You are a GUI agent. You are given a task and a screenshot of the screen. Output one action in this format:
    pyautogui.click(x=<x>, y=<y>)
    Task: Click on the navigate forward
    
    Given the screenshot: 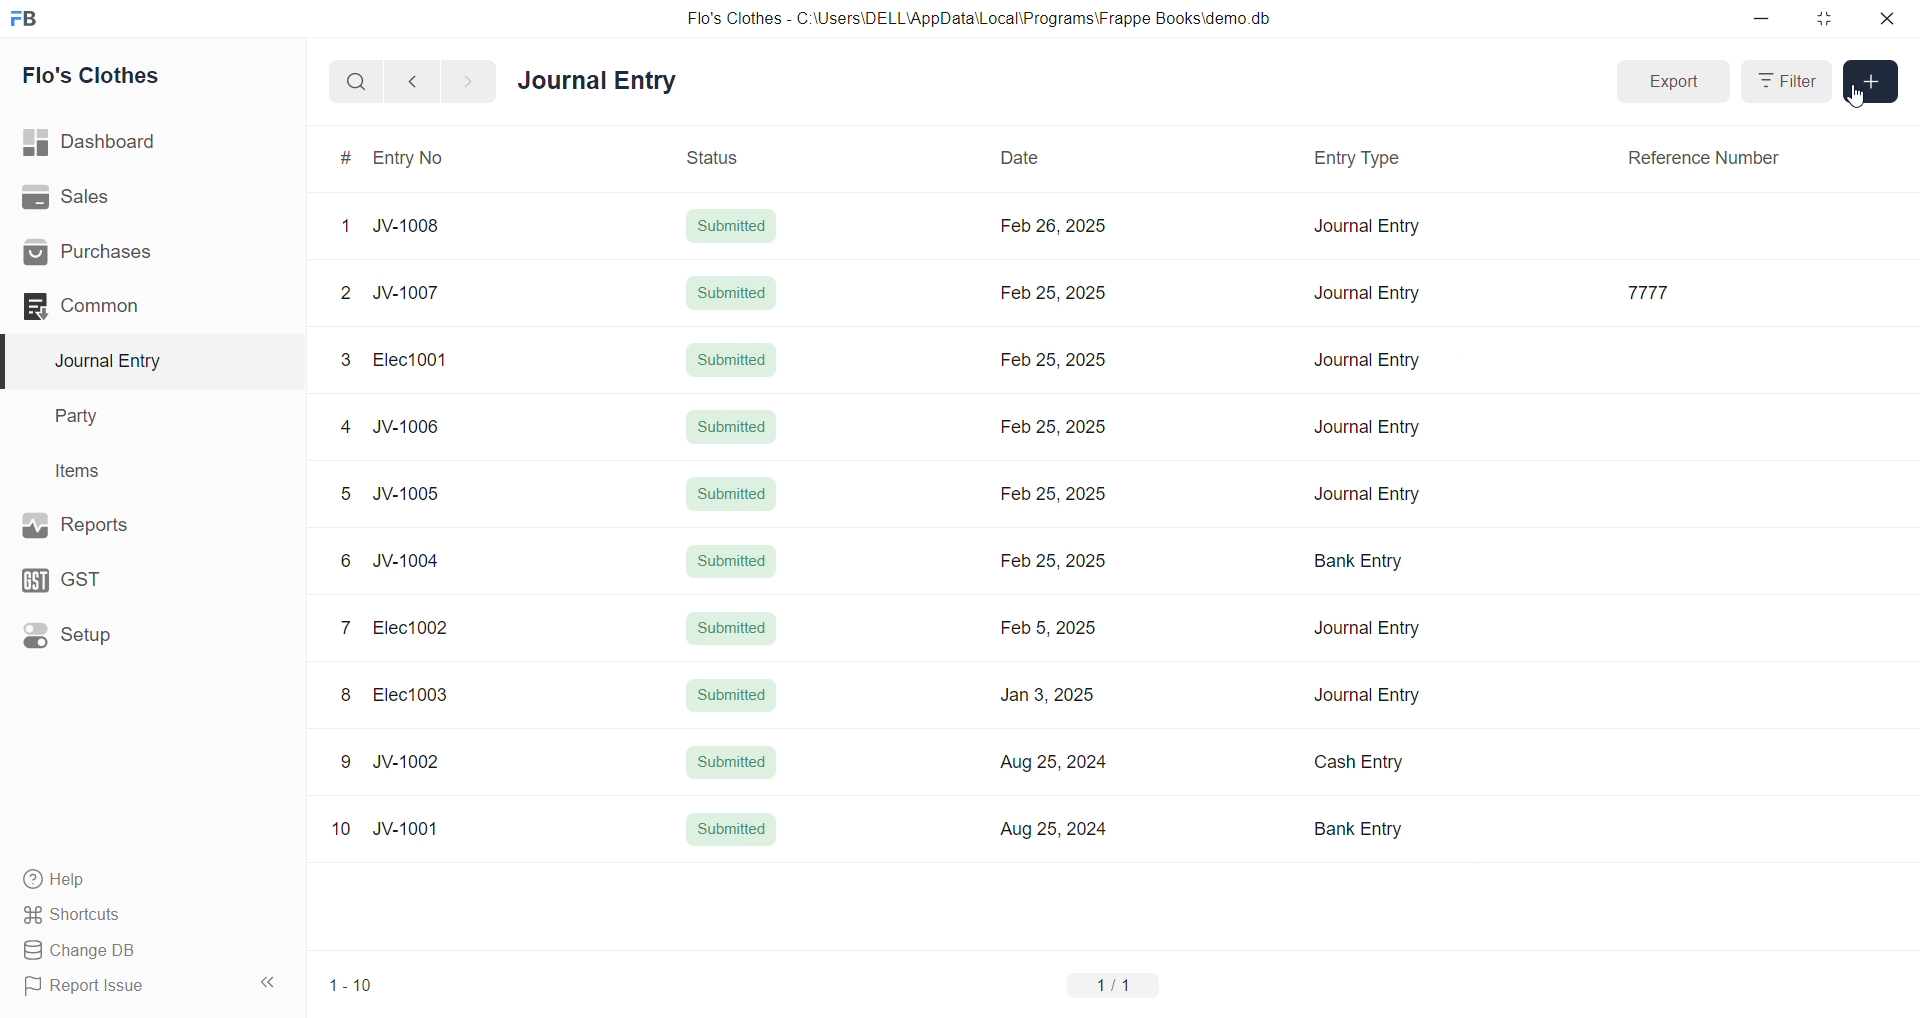 What is the action you would take?
    pyautogui.click(x=473, y=81)
    